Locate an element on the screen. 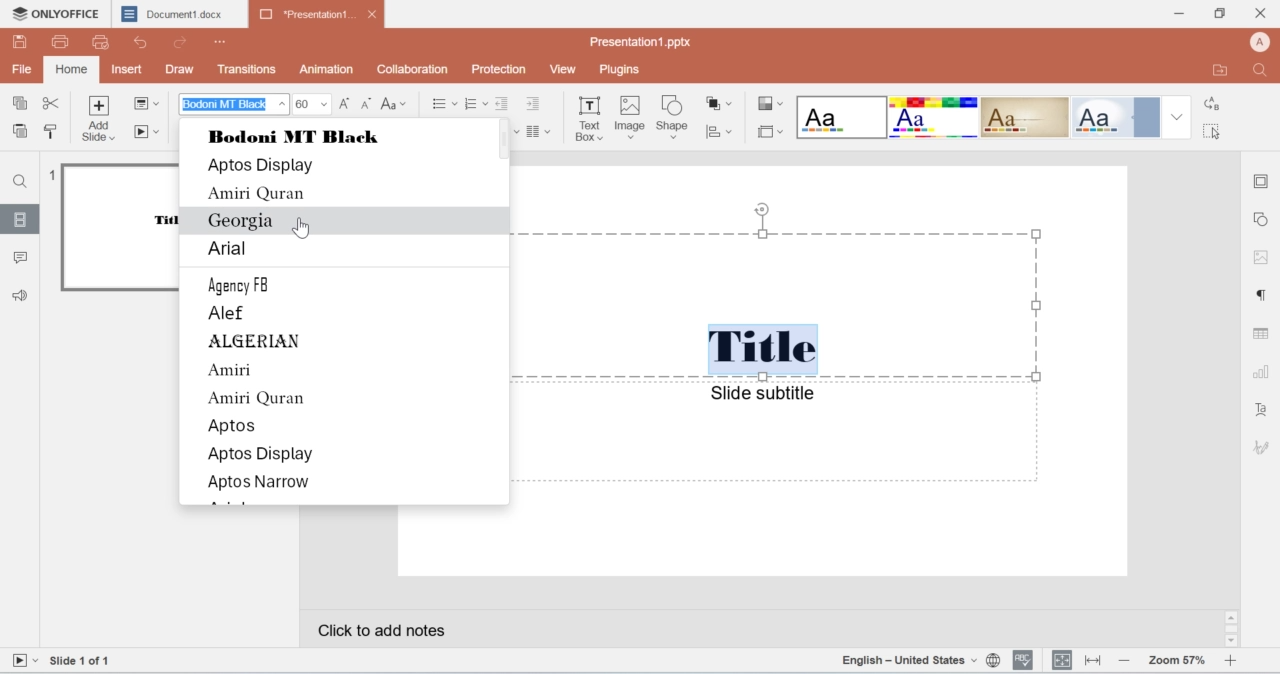 This screenshot has width=1280, height=674. account is located at coordinates (1262, 41).